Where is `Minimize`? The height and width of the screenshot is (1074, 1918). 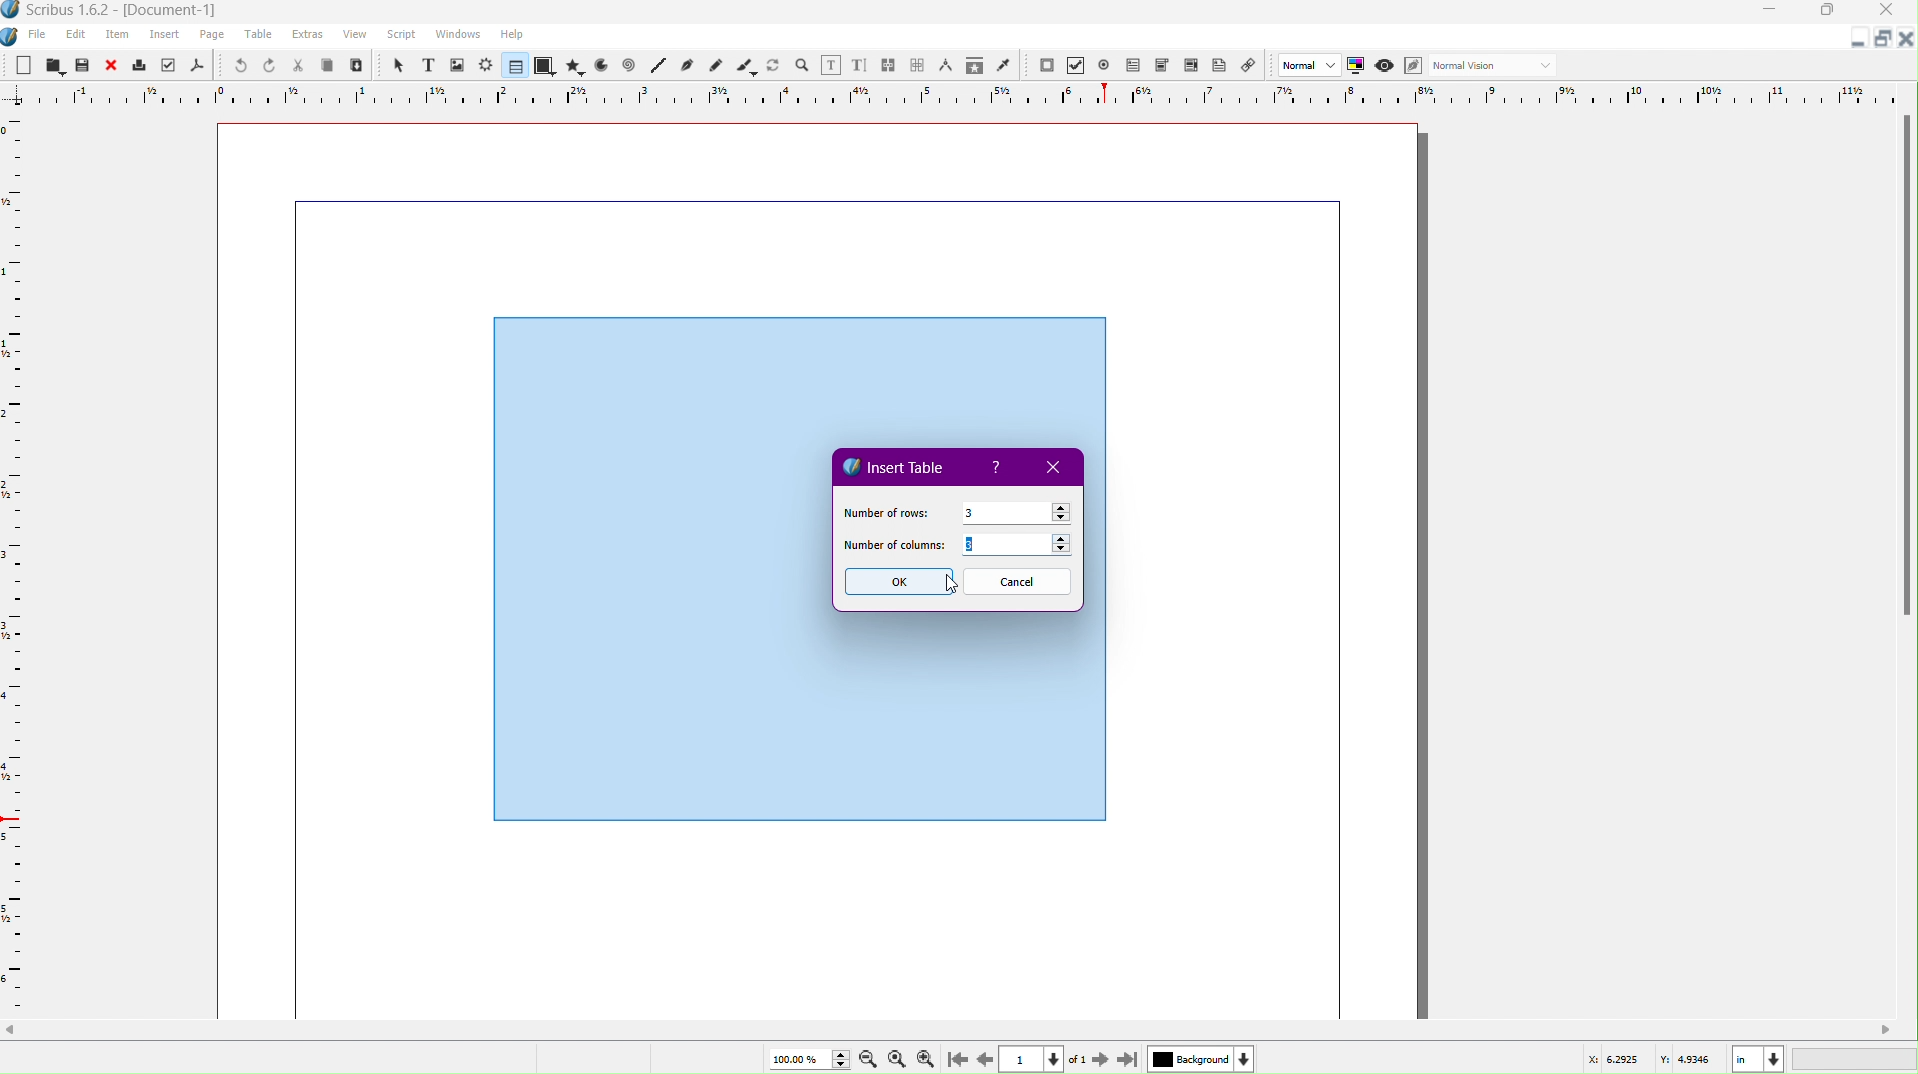 Minimize is located at coordinates (1854, 41).